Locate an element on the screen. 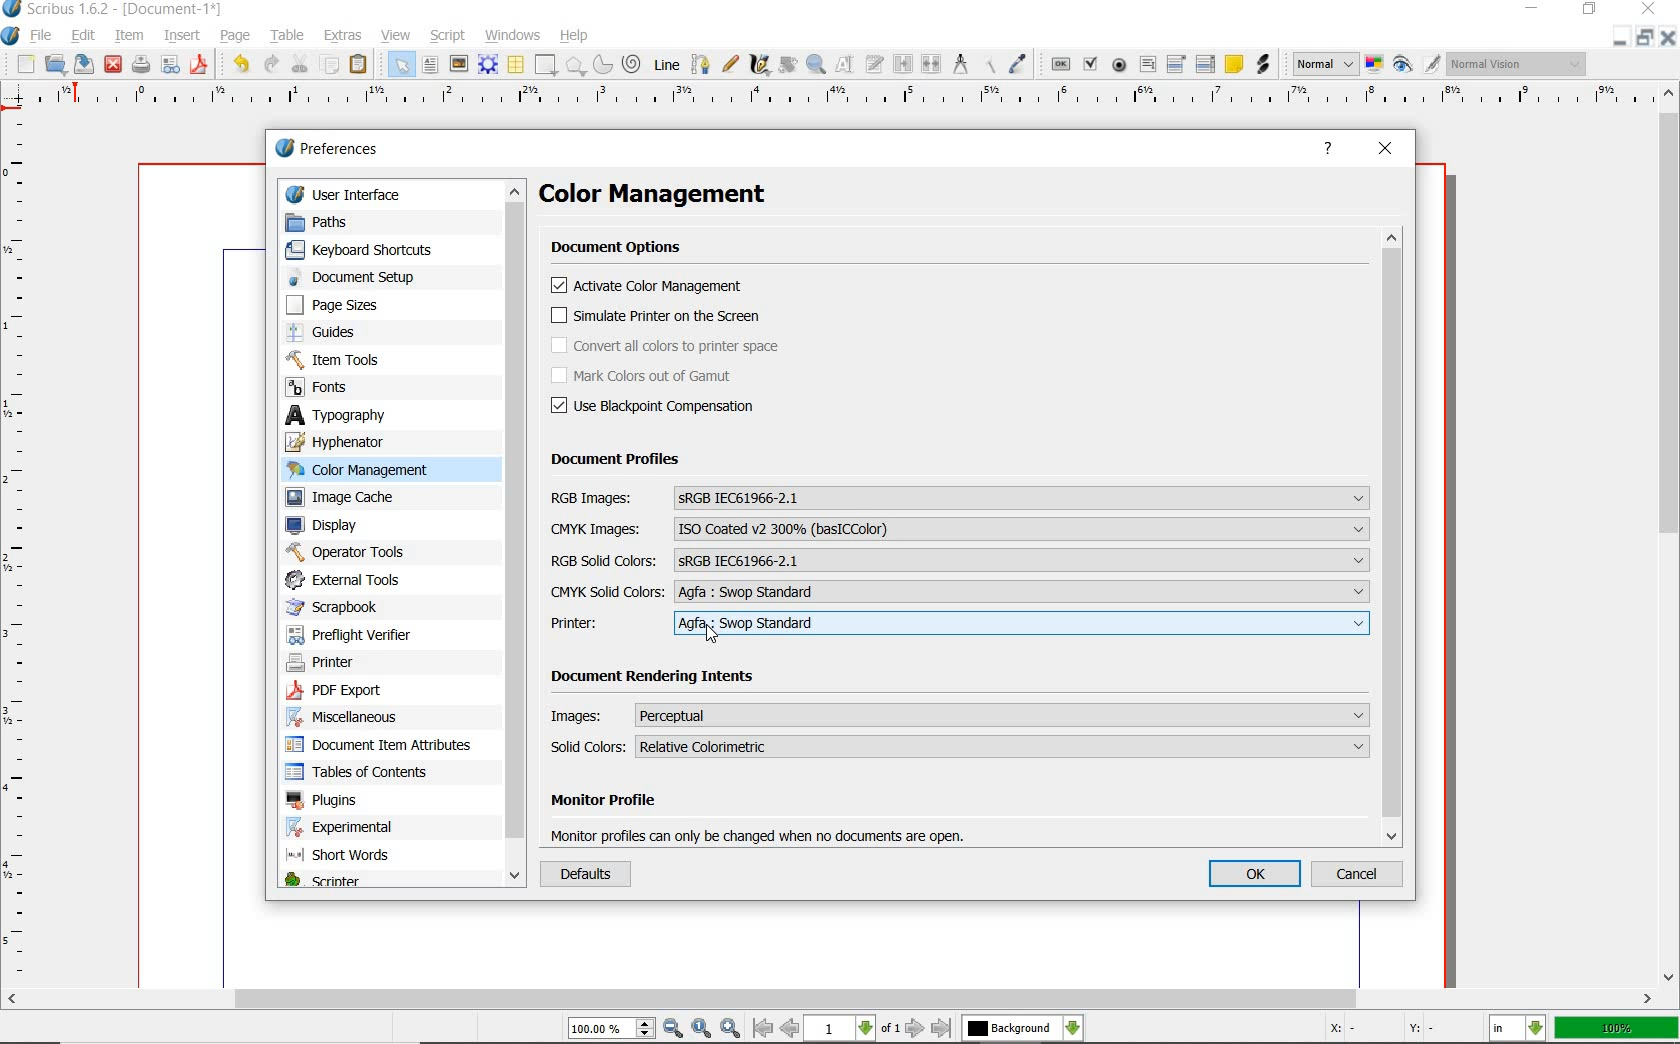 The image size is (1680, 1044). rotate item is located at coordinates (788, 65).